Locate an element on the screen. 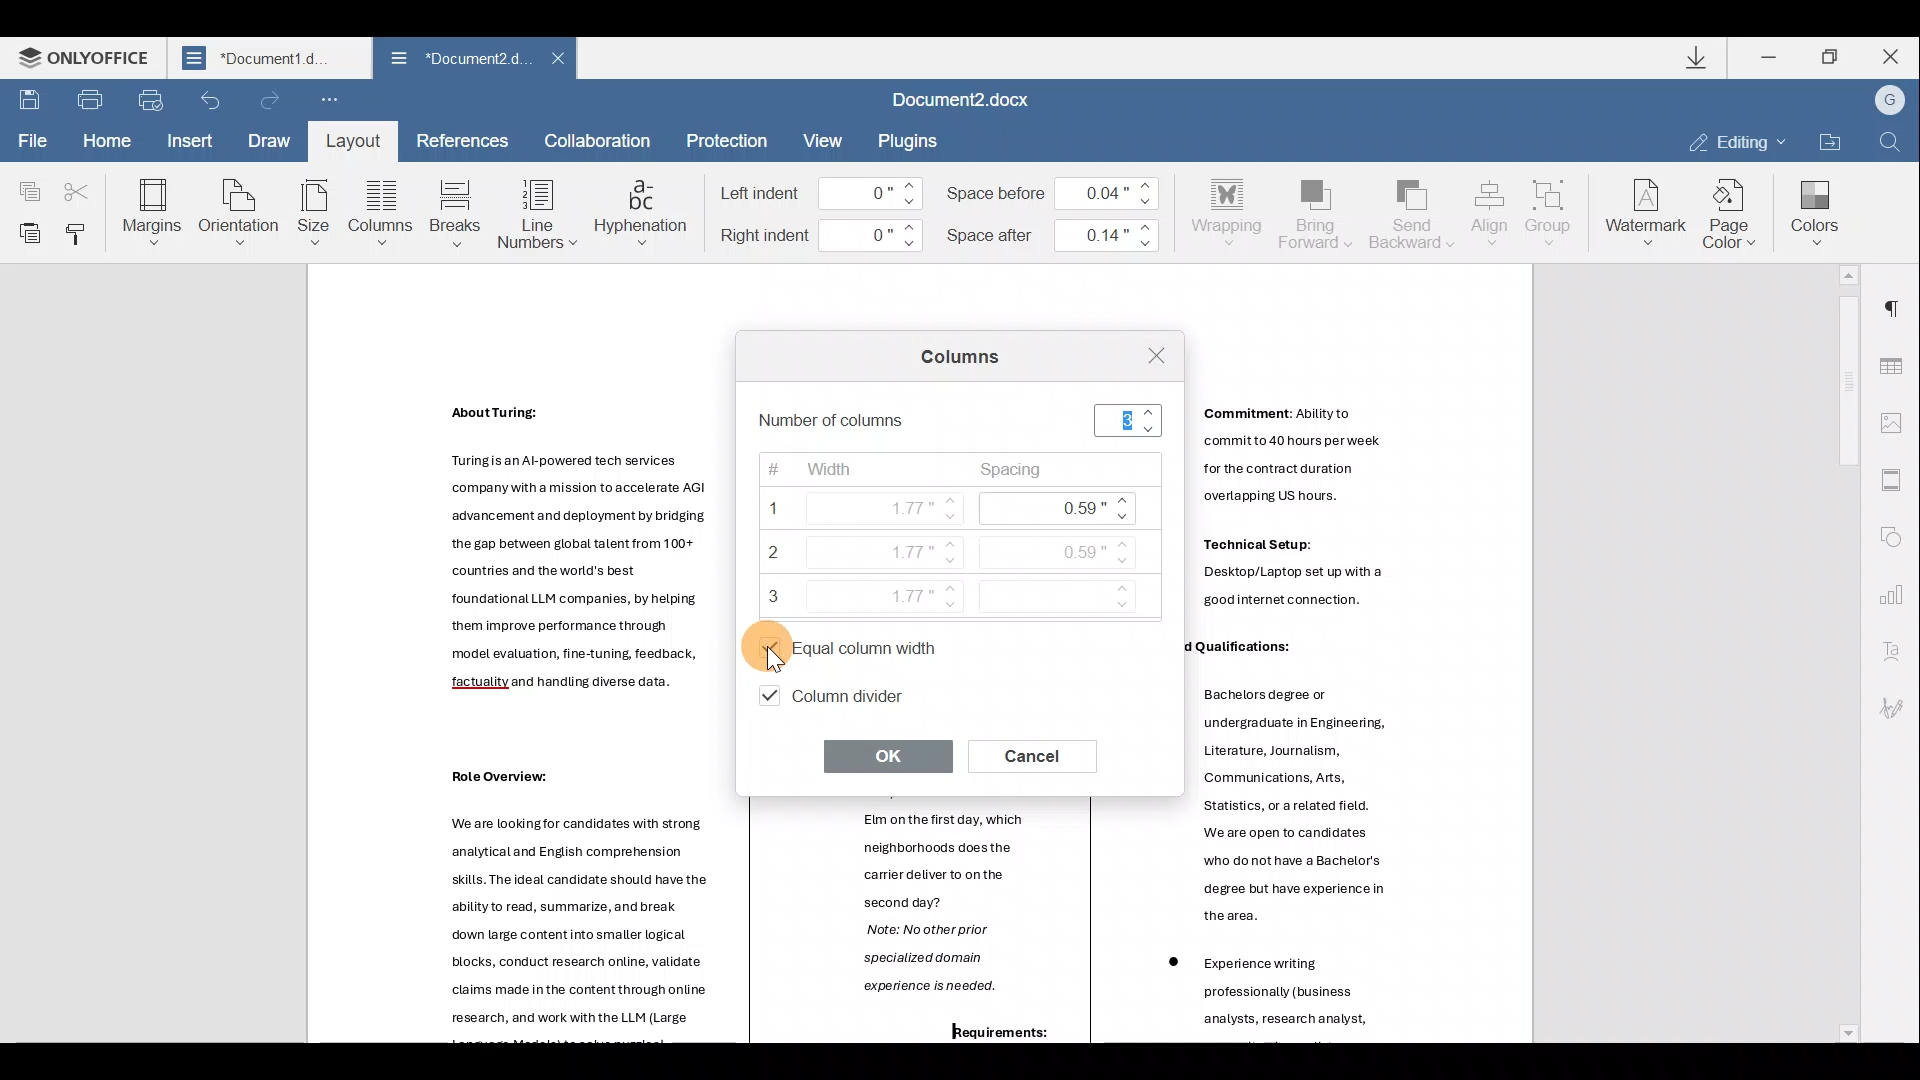 The width and height of the screenshot is (1920, 1080). Close is located at coordinates (565, 61).